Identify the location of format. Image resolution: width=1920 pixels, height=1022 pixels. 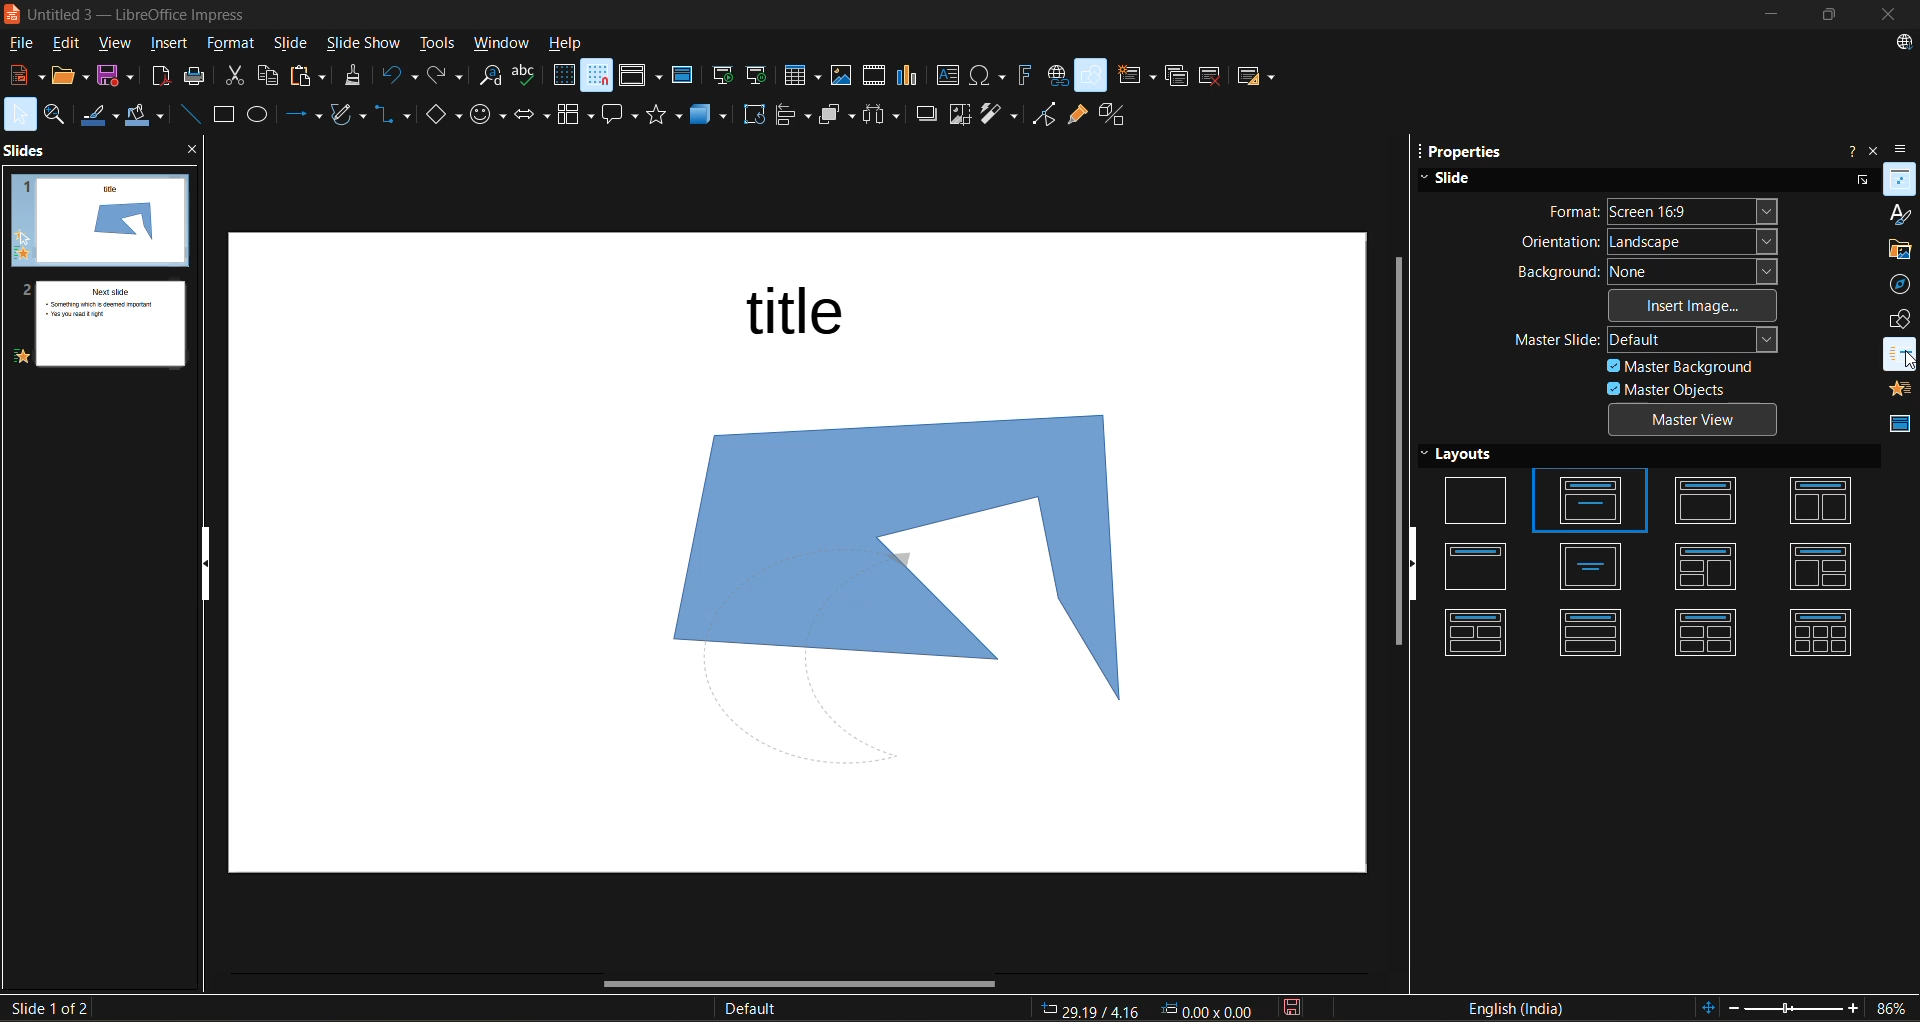
(1666, 210).